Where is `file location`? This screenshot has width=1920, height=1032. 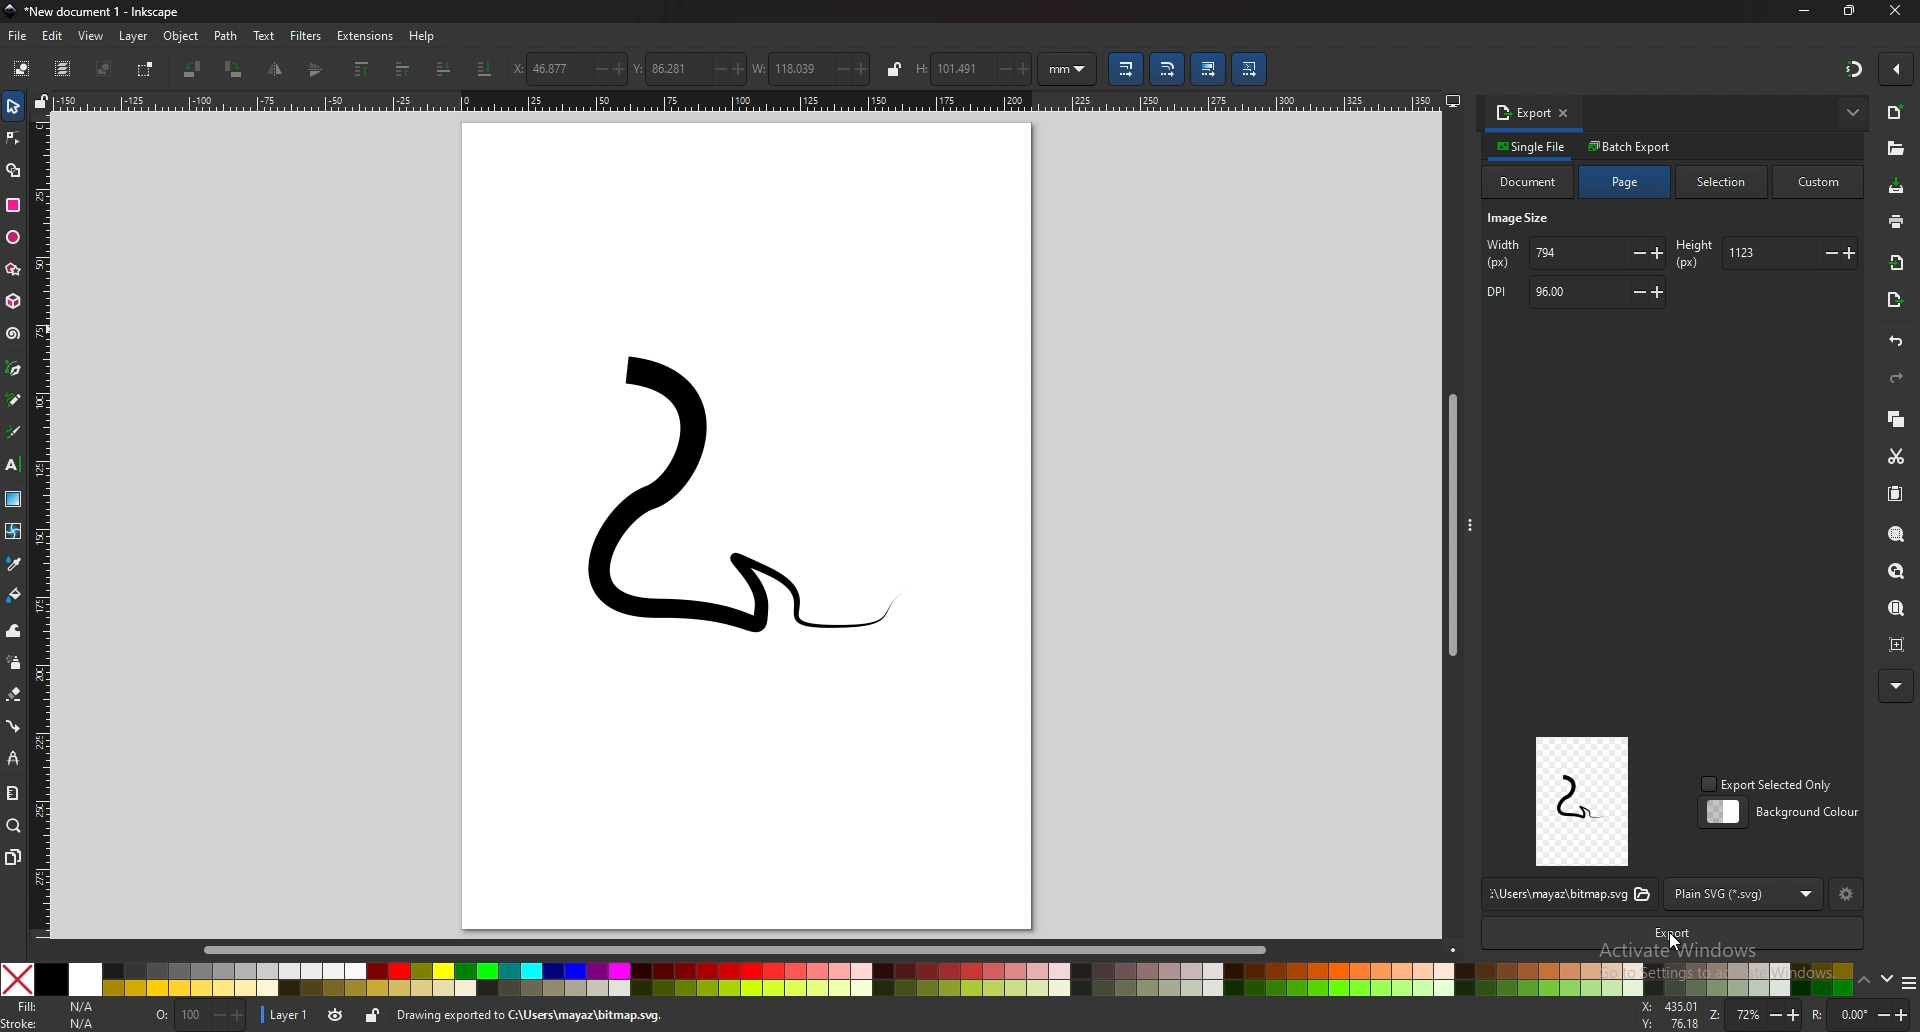 file location is located at coordinates (1568, 895).